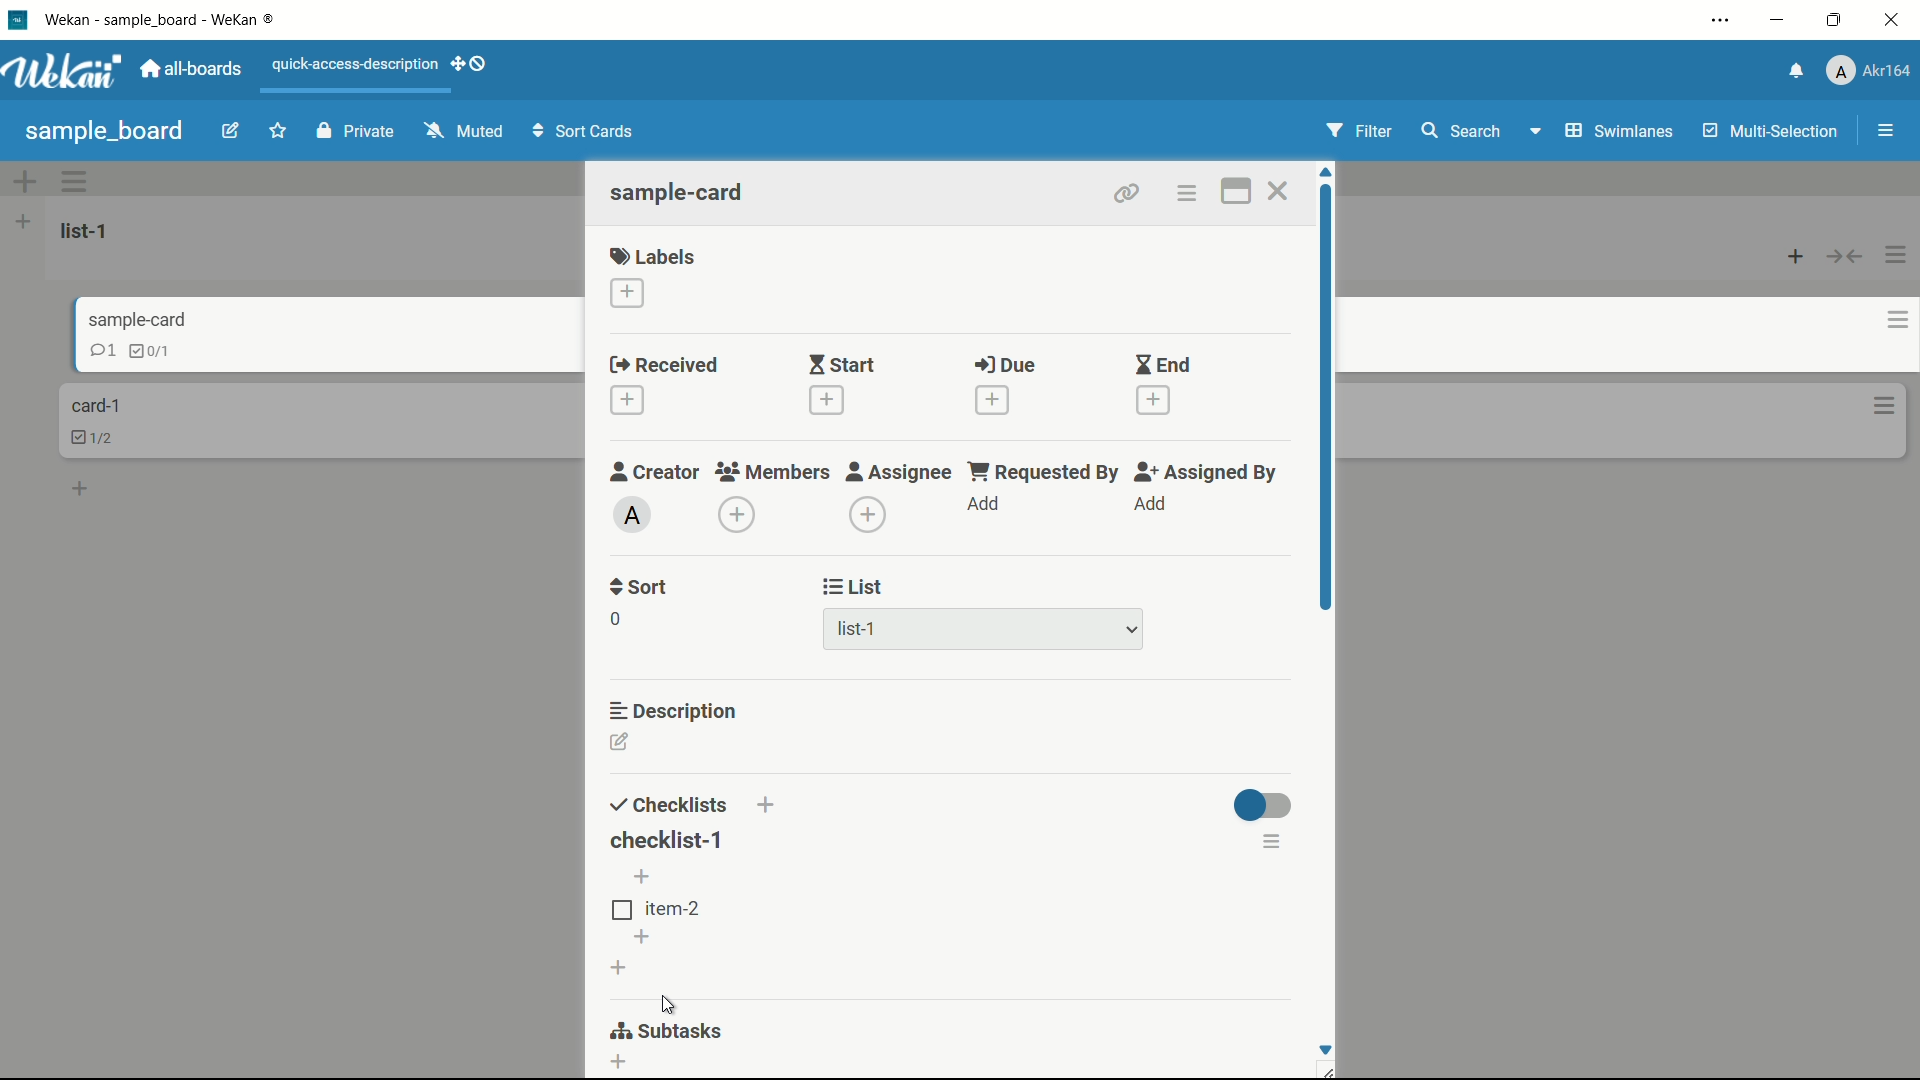 The width and height of the screenshot is (1920, 1080). I want to click on checklist, so click(147, 350).